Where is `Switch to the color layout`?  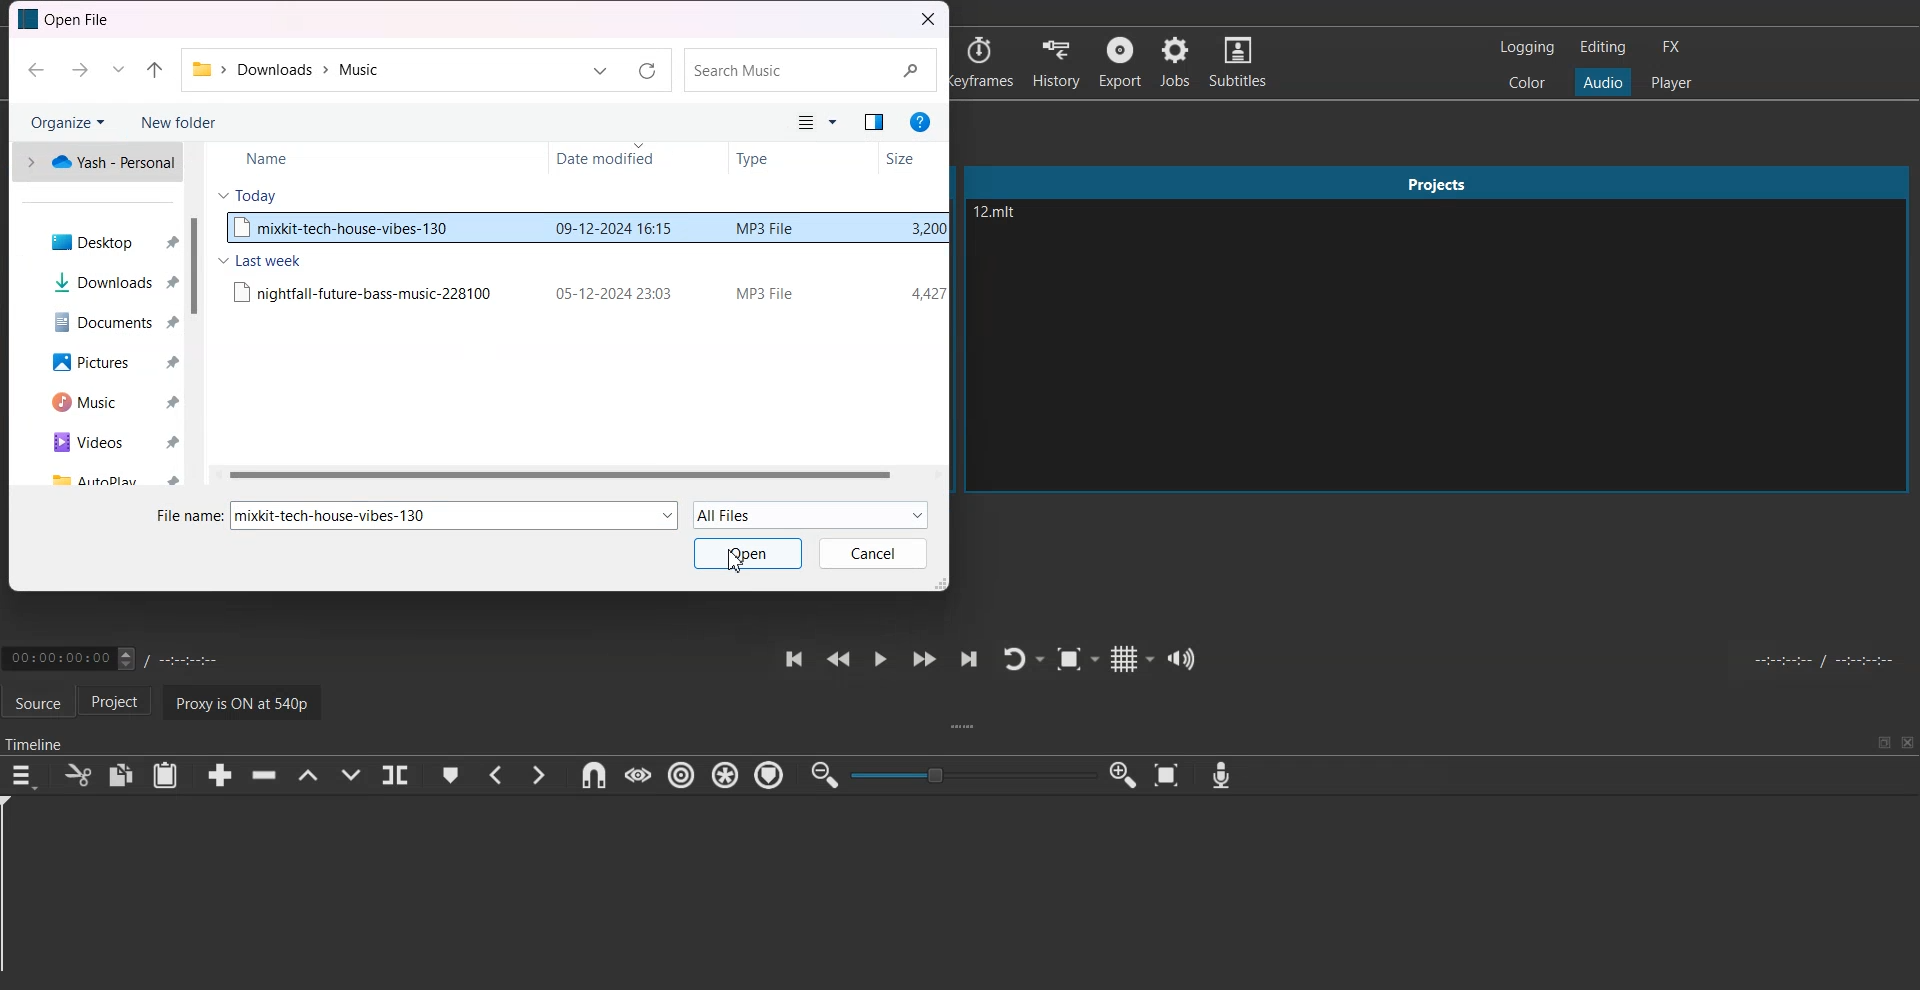 Switch to the color layout is located at coordinates (1529, 83).